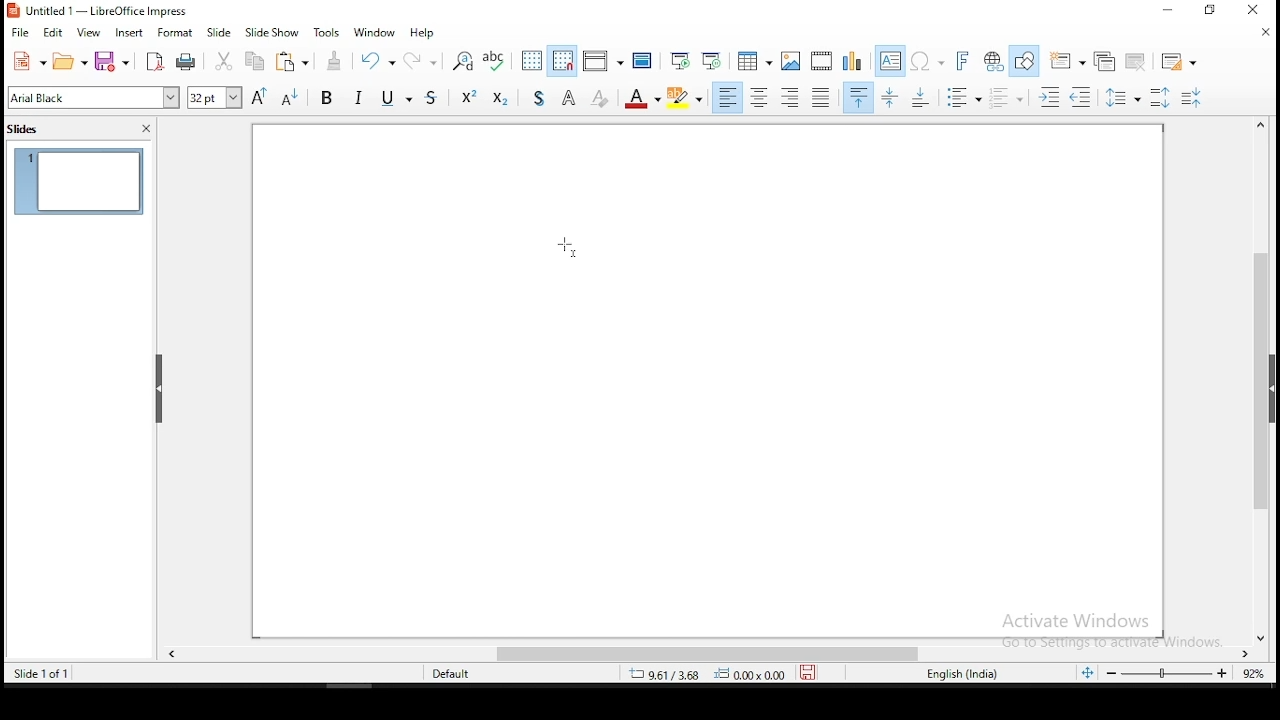  Describe the element at coordinates (176, 32) in the screenshot. I see `format` at that location.